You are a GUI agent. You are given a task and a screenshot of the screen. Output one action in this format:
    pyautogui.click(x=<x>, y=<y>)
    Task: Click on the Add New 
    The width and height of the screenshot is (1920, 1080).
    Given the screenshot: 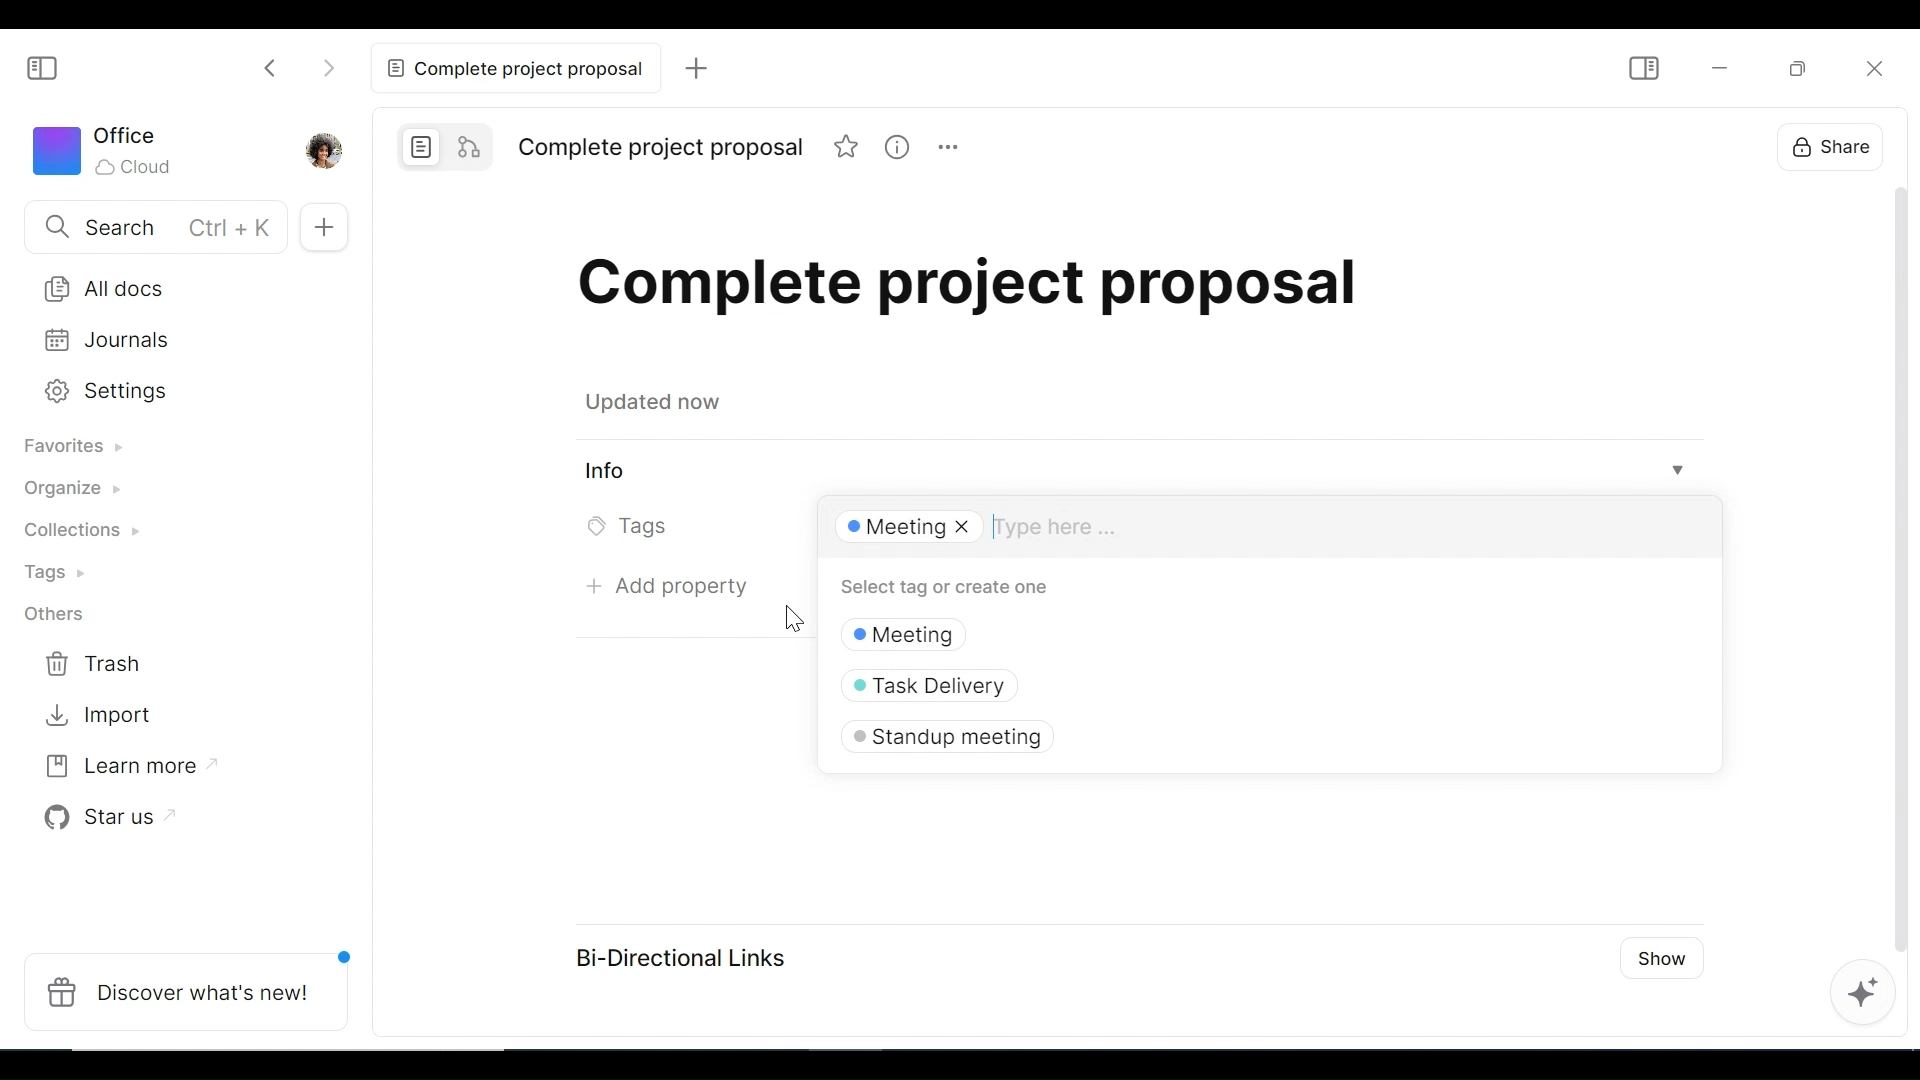 What is the action you would take?
    pyautogui.click(x=328, y=226)
    